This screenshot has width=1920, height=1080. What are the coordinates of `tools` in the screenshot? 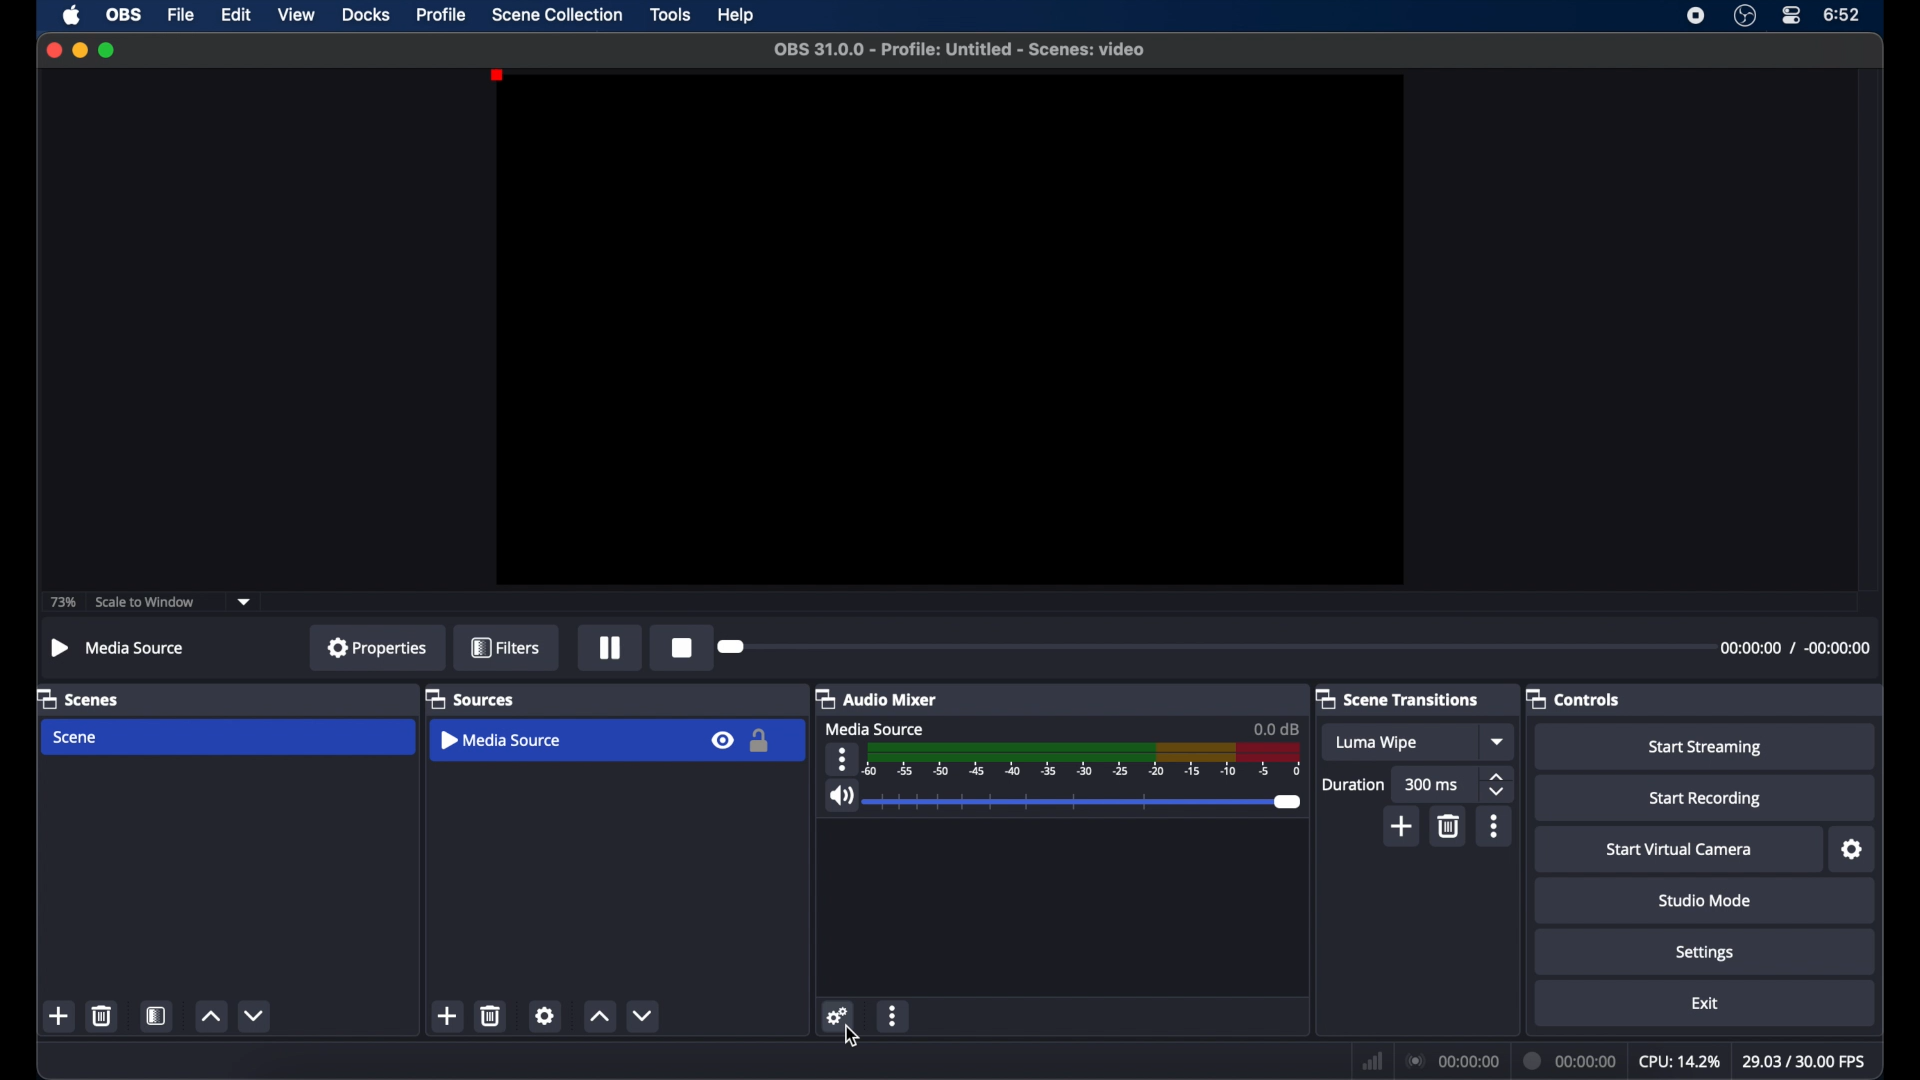 It's located at (671, 15).